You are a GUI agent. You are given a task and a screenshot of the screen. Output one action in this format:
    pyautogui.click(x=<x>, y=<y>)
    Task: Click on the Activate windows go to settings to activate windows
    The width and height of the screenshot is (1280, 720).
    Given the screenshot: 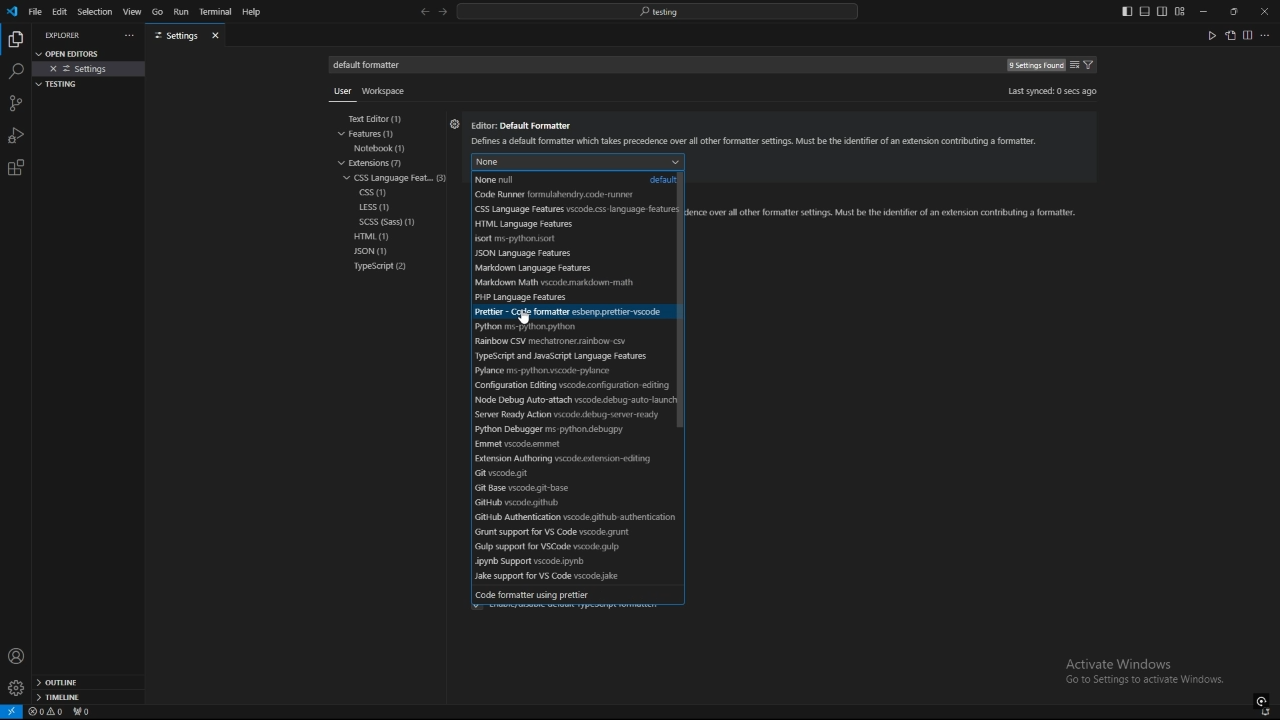 What is the action you would take?
    pyautogui.click(x=1152, y=673)
    